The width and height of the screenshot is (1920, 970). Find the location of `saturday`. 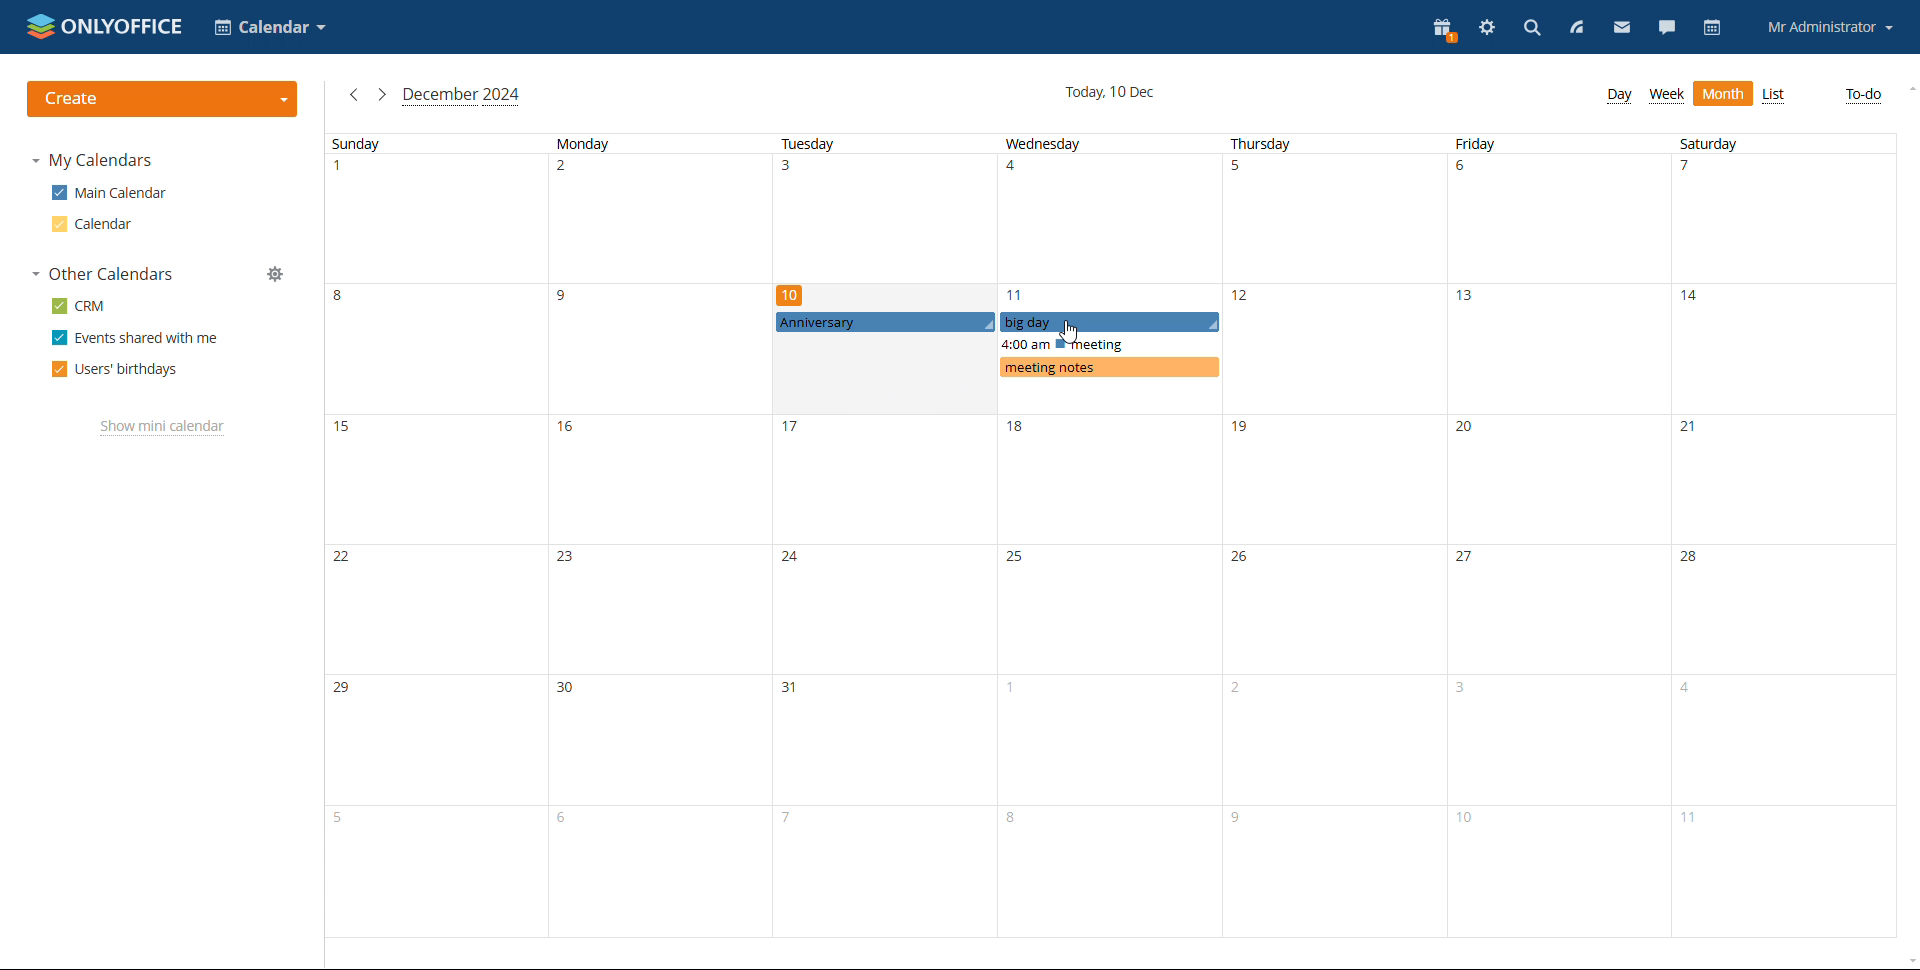

saturday is located at coordinates (1781, 537).